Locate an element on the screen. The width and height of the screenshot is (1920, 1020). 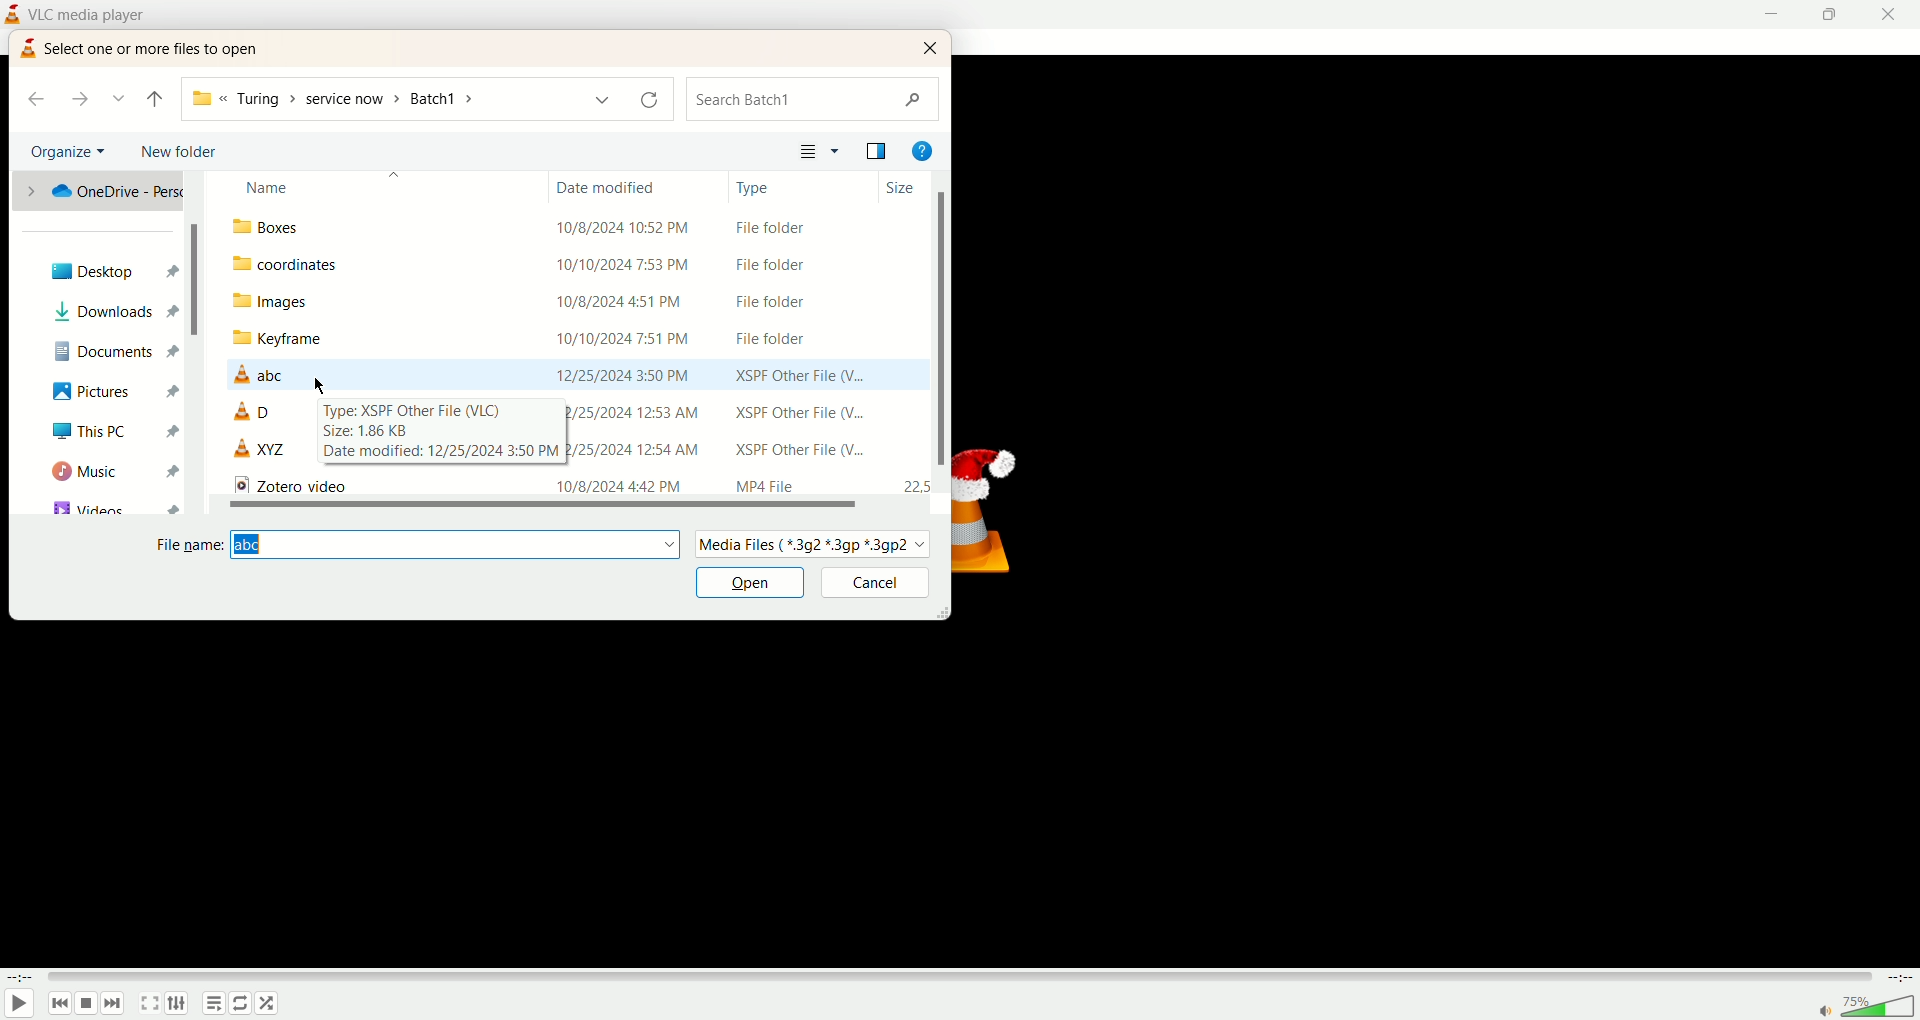
media files (*.3g2 *.3gp *.3gp2) is located at coordinates (814, 545).